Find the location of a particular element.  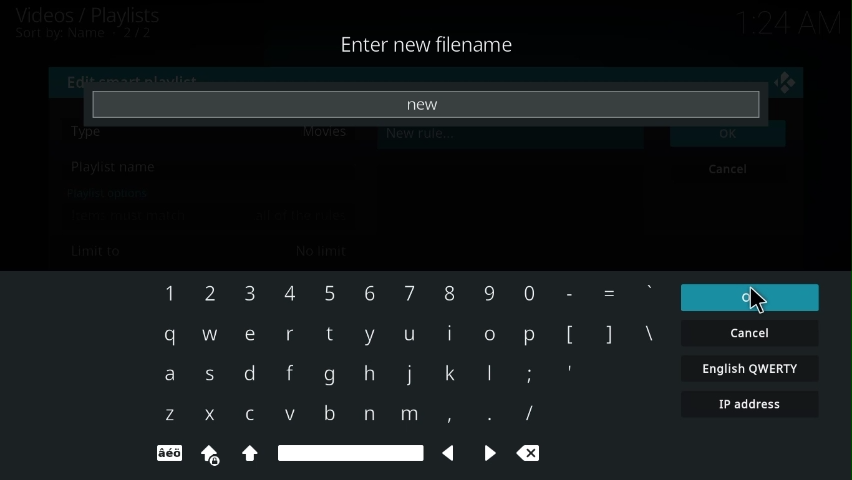

items must match is located at coordinates (131, 215).